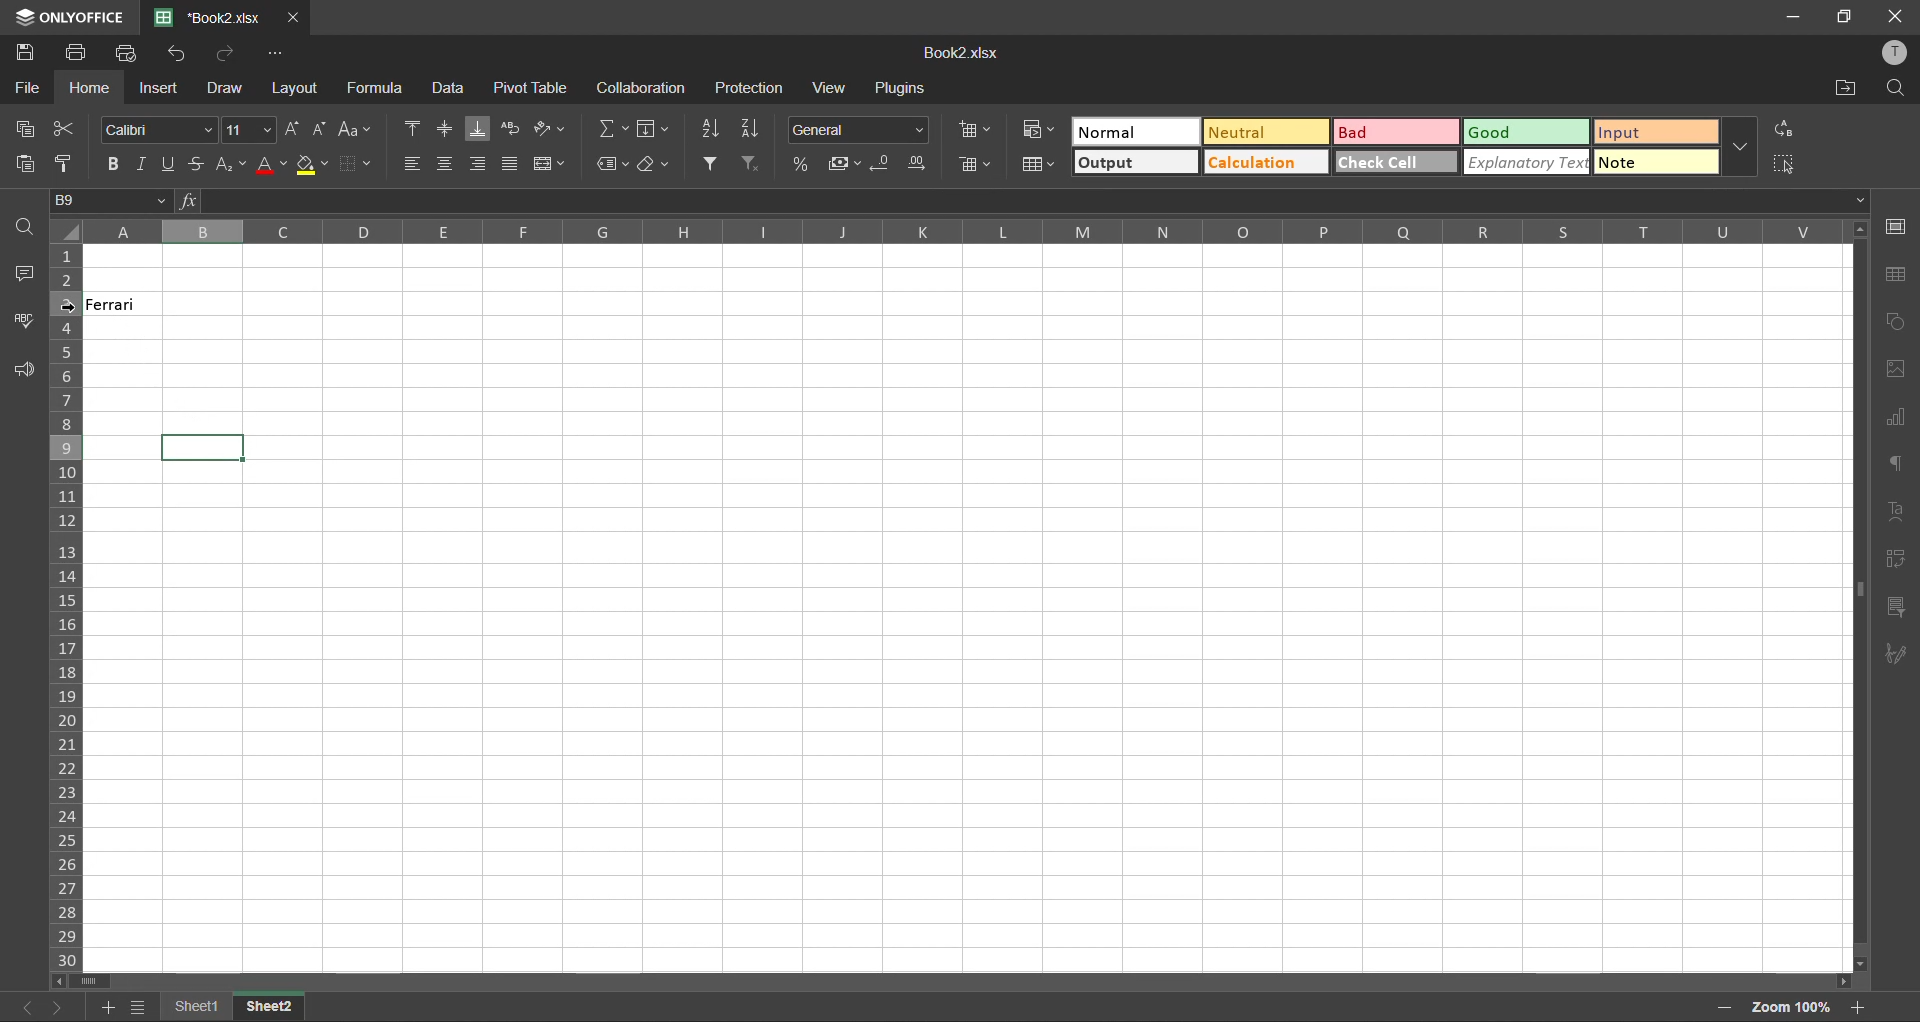 Image resolution: width=1920 pixels, height=1022 pixels. I want to click on Ferrari, so click(125, 304).